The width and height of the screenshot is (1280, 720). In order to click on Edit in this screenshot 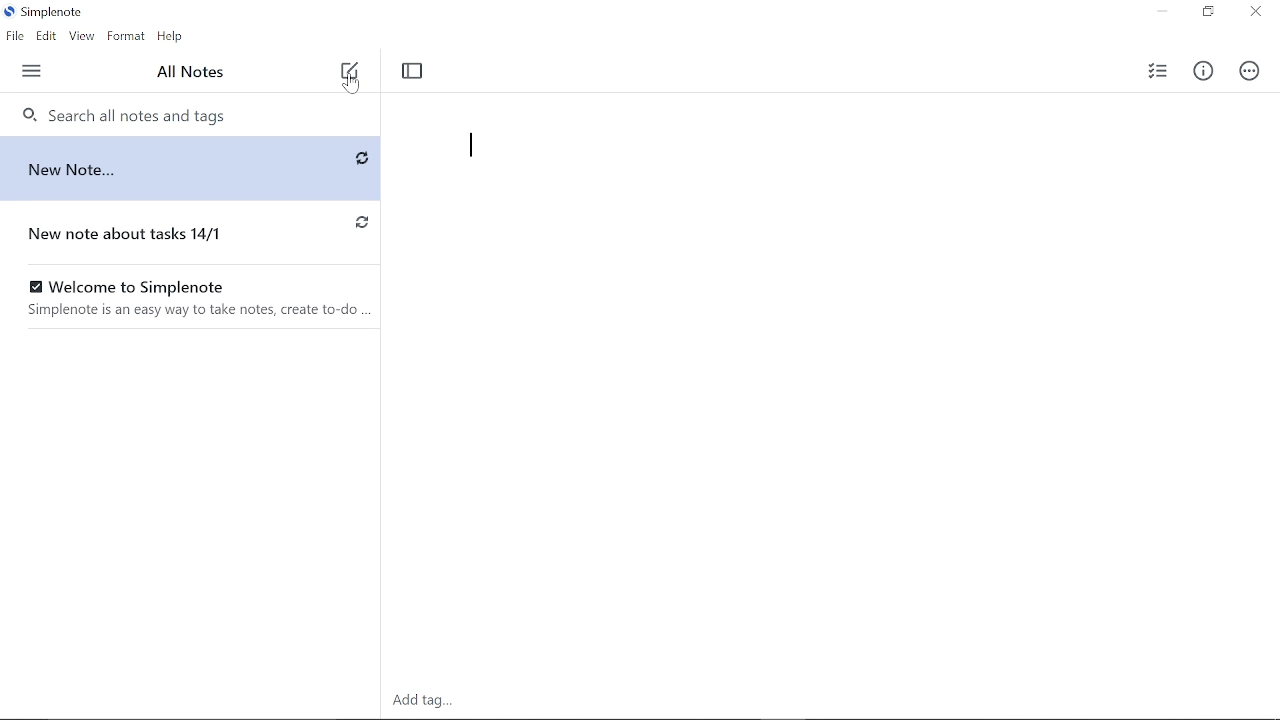, I will do `click(45, 37)`.